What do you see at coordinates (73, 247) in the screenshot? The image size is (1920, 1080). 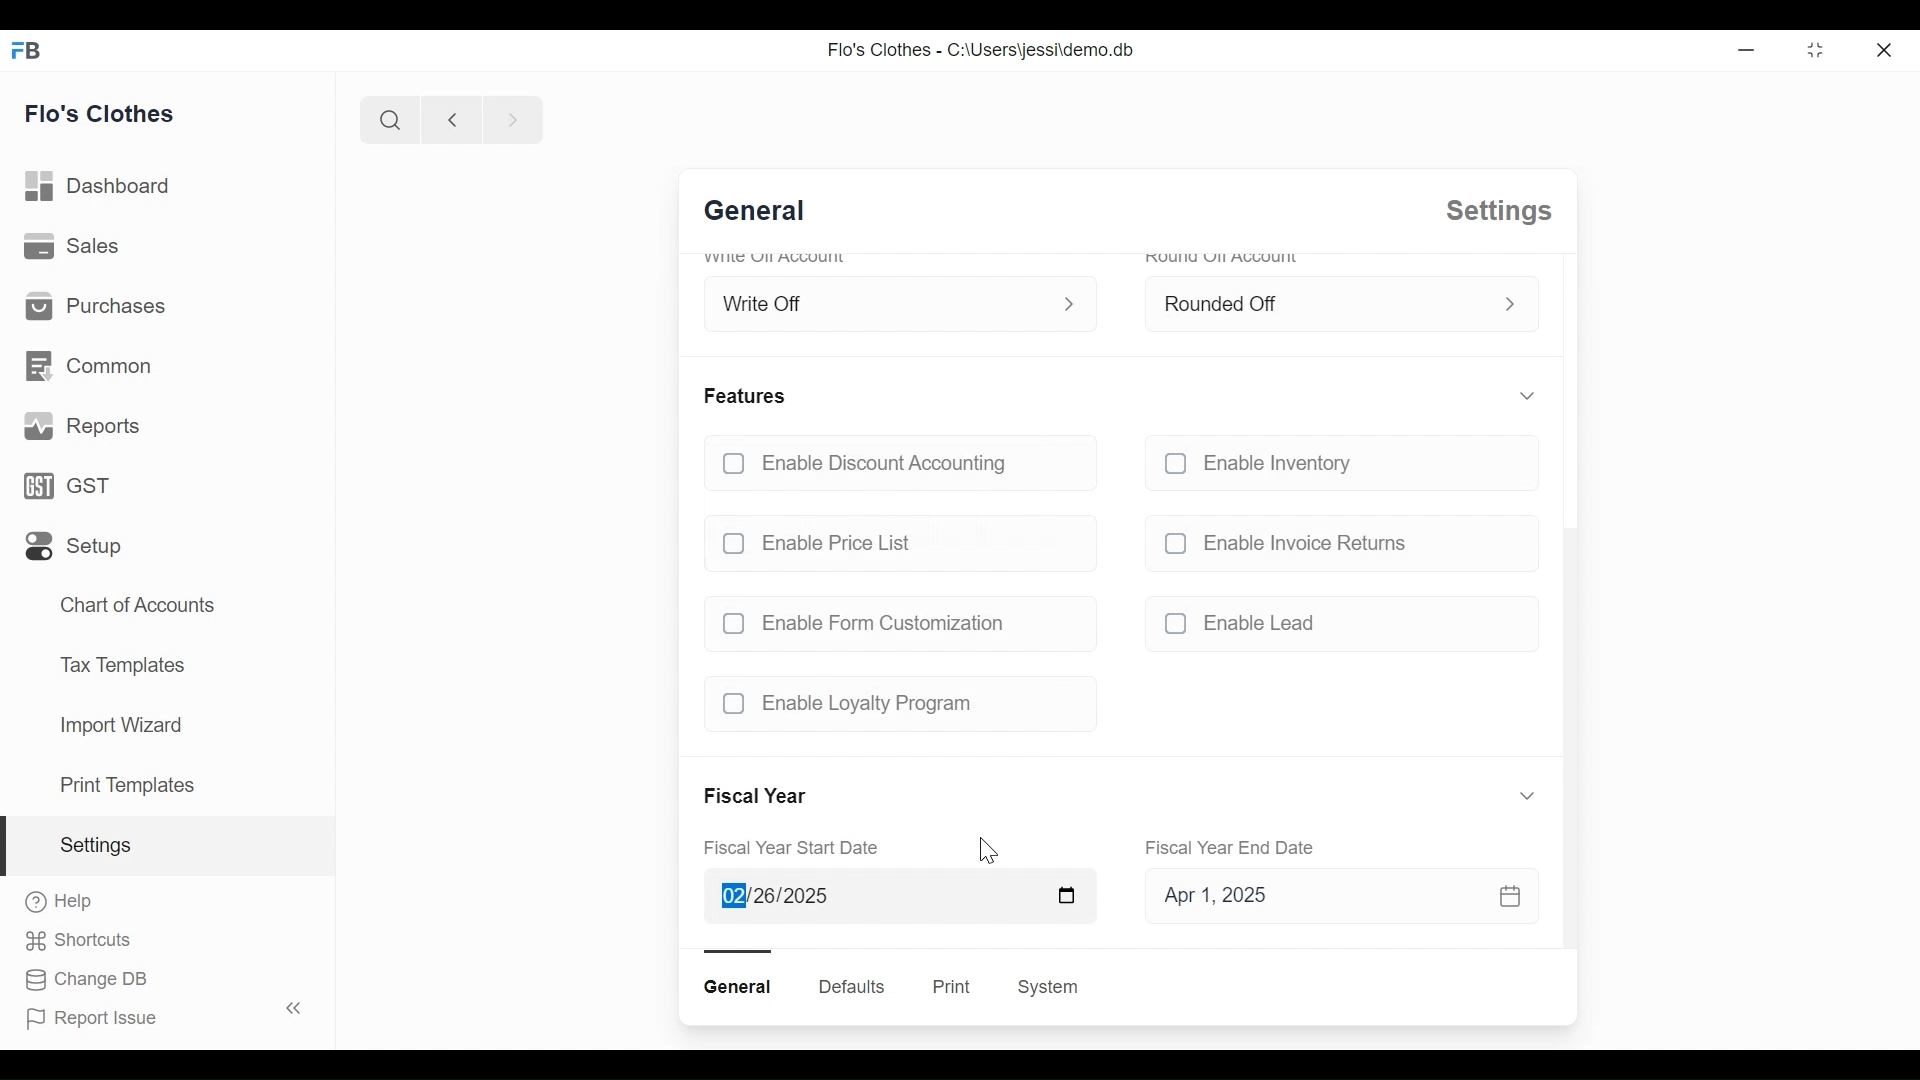 I see `Sales` at bounding box center [73, 247].